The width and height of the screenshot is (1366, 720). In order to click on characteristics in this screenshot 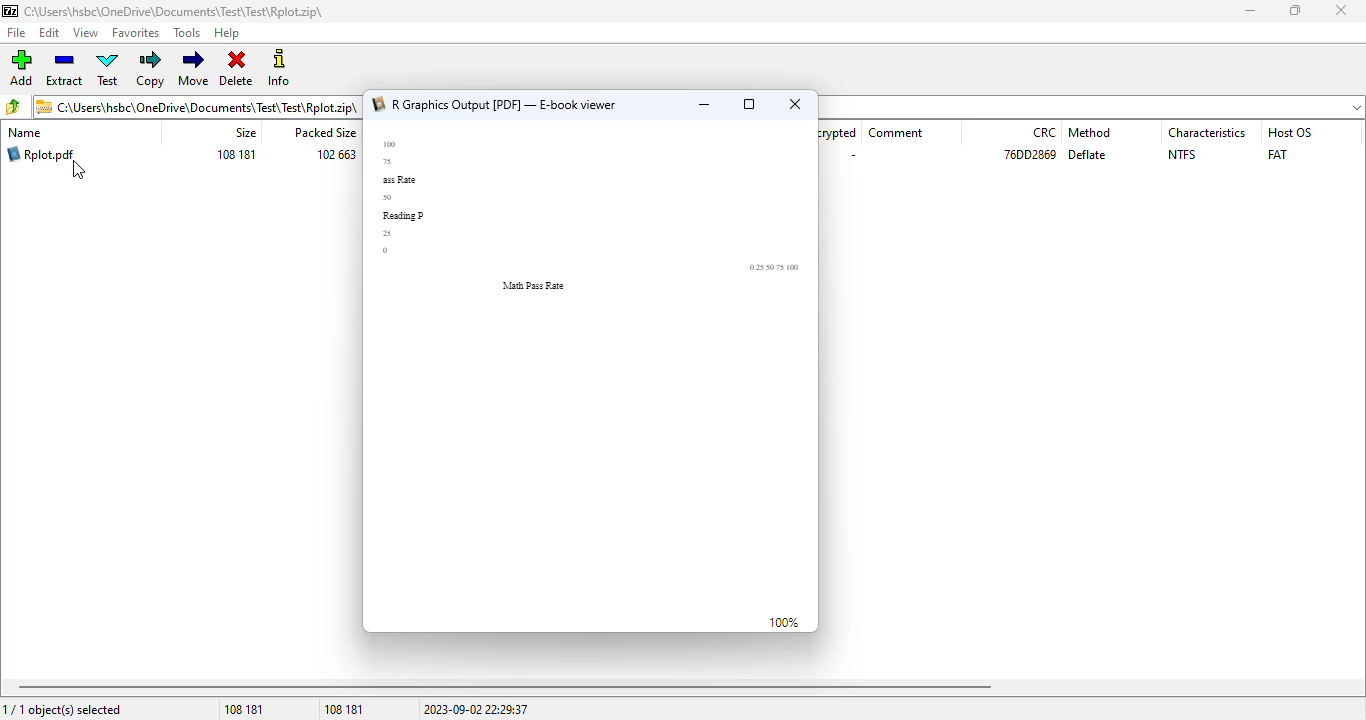, I will do `click(1209, 133)`.